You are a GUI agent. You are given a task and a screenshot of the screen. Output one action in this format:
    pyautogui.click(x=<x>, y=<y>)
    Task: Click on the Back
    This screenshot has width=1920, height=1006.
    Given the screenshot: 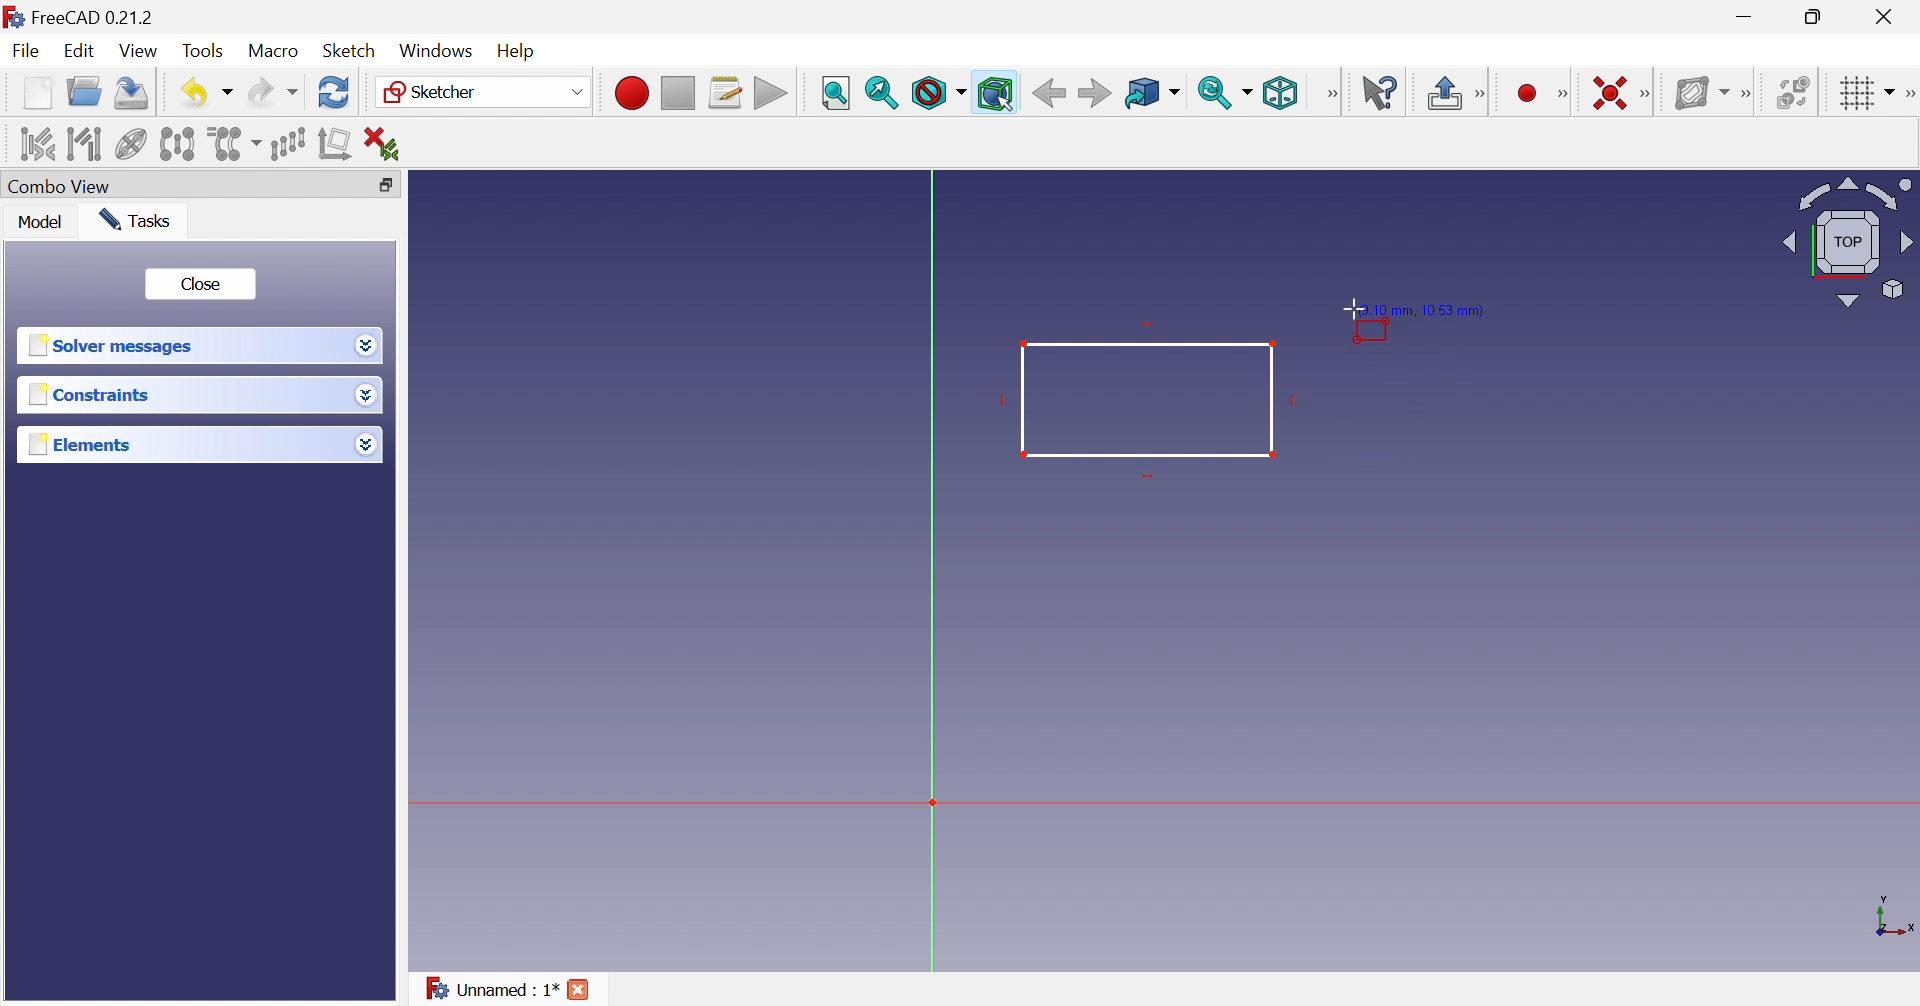 What is the action you would take?
    pyautogui.click(x=1049, y=94)
    